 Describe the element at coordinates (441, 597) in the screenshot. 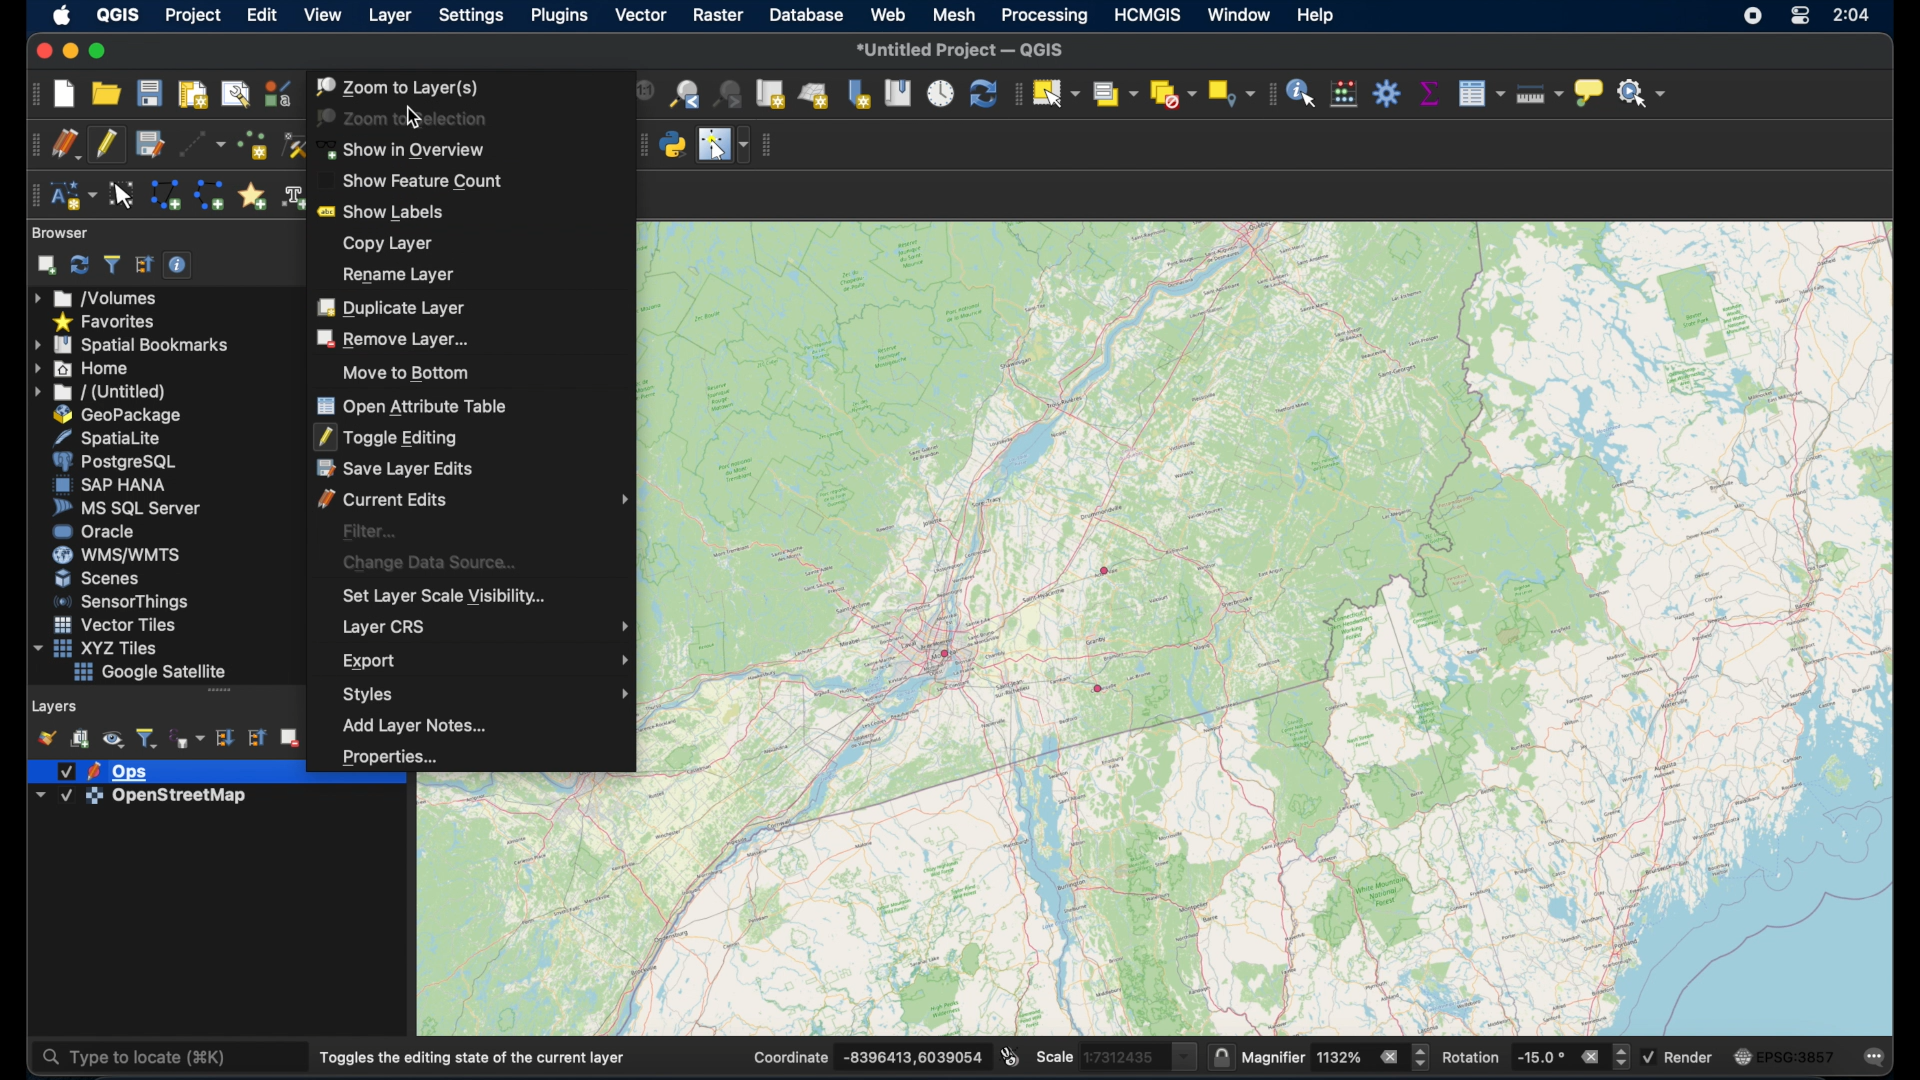

I see `set layer scale visibility` at that location.